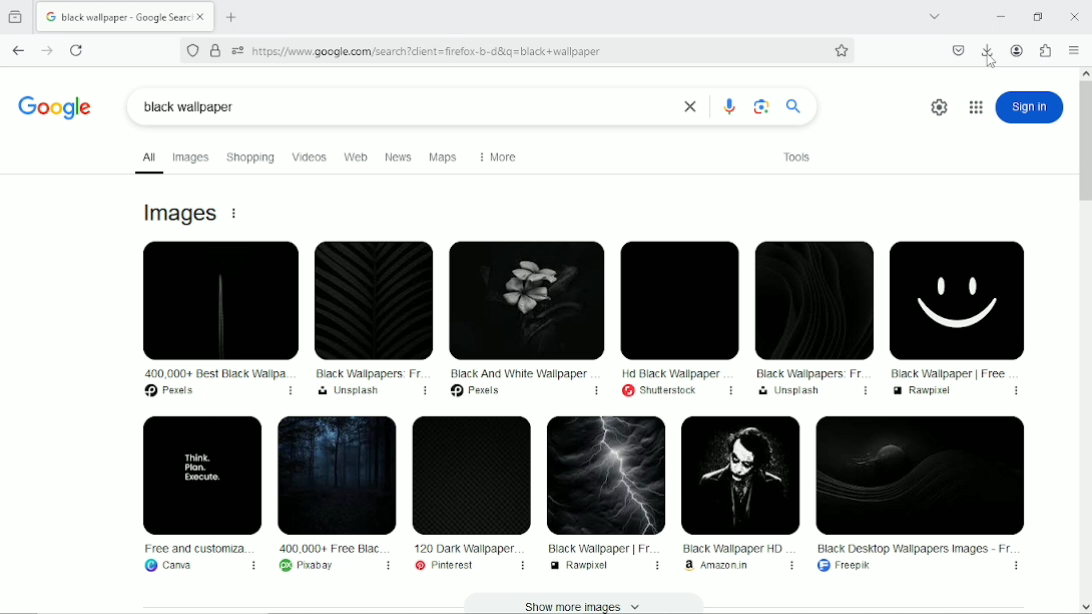  Describe the element at coordinates (1075, 50) in the screenshot. I see `Open application menu` at that location.